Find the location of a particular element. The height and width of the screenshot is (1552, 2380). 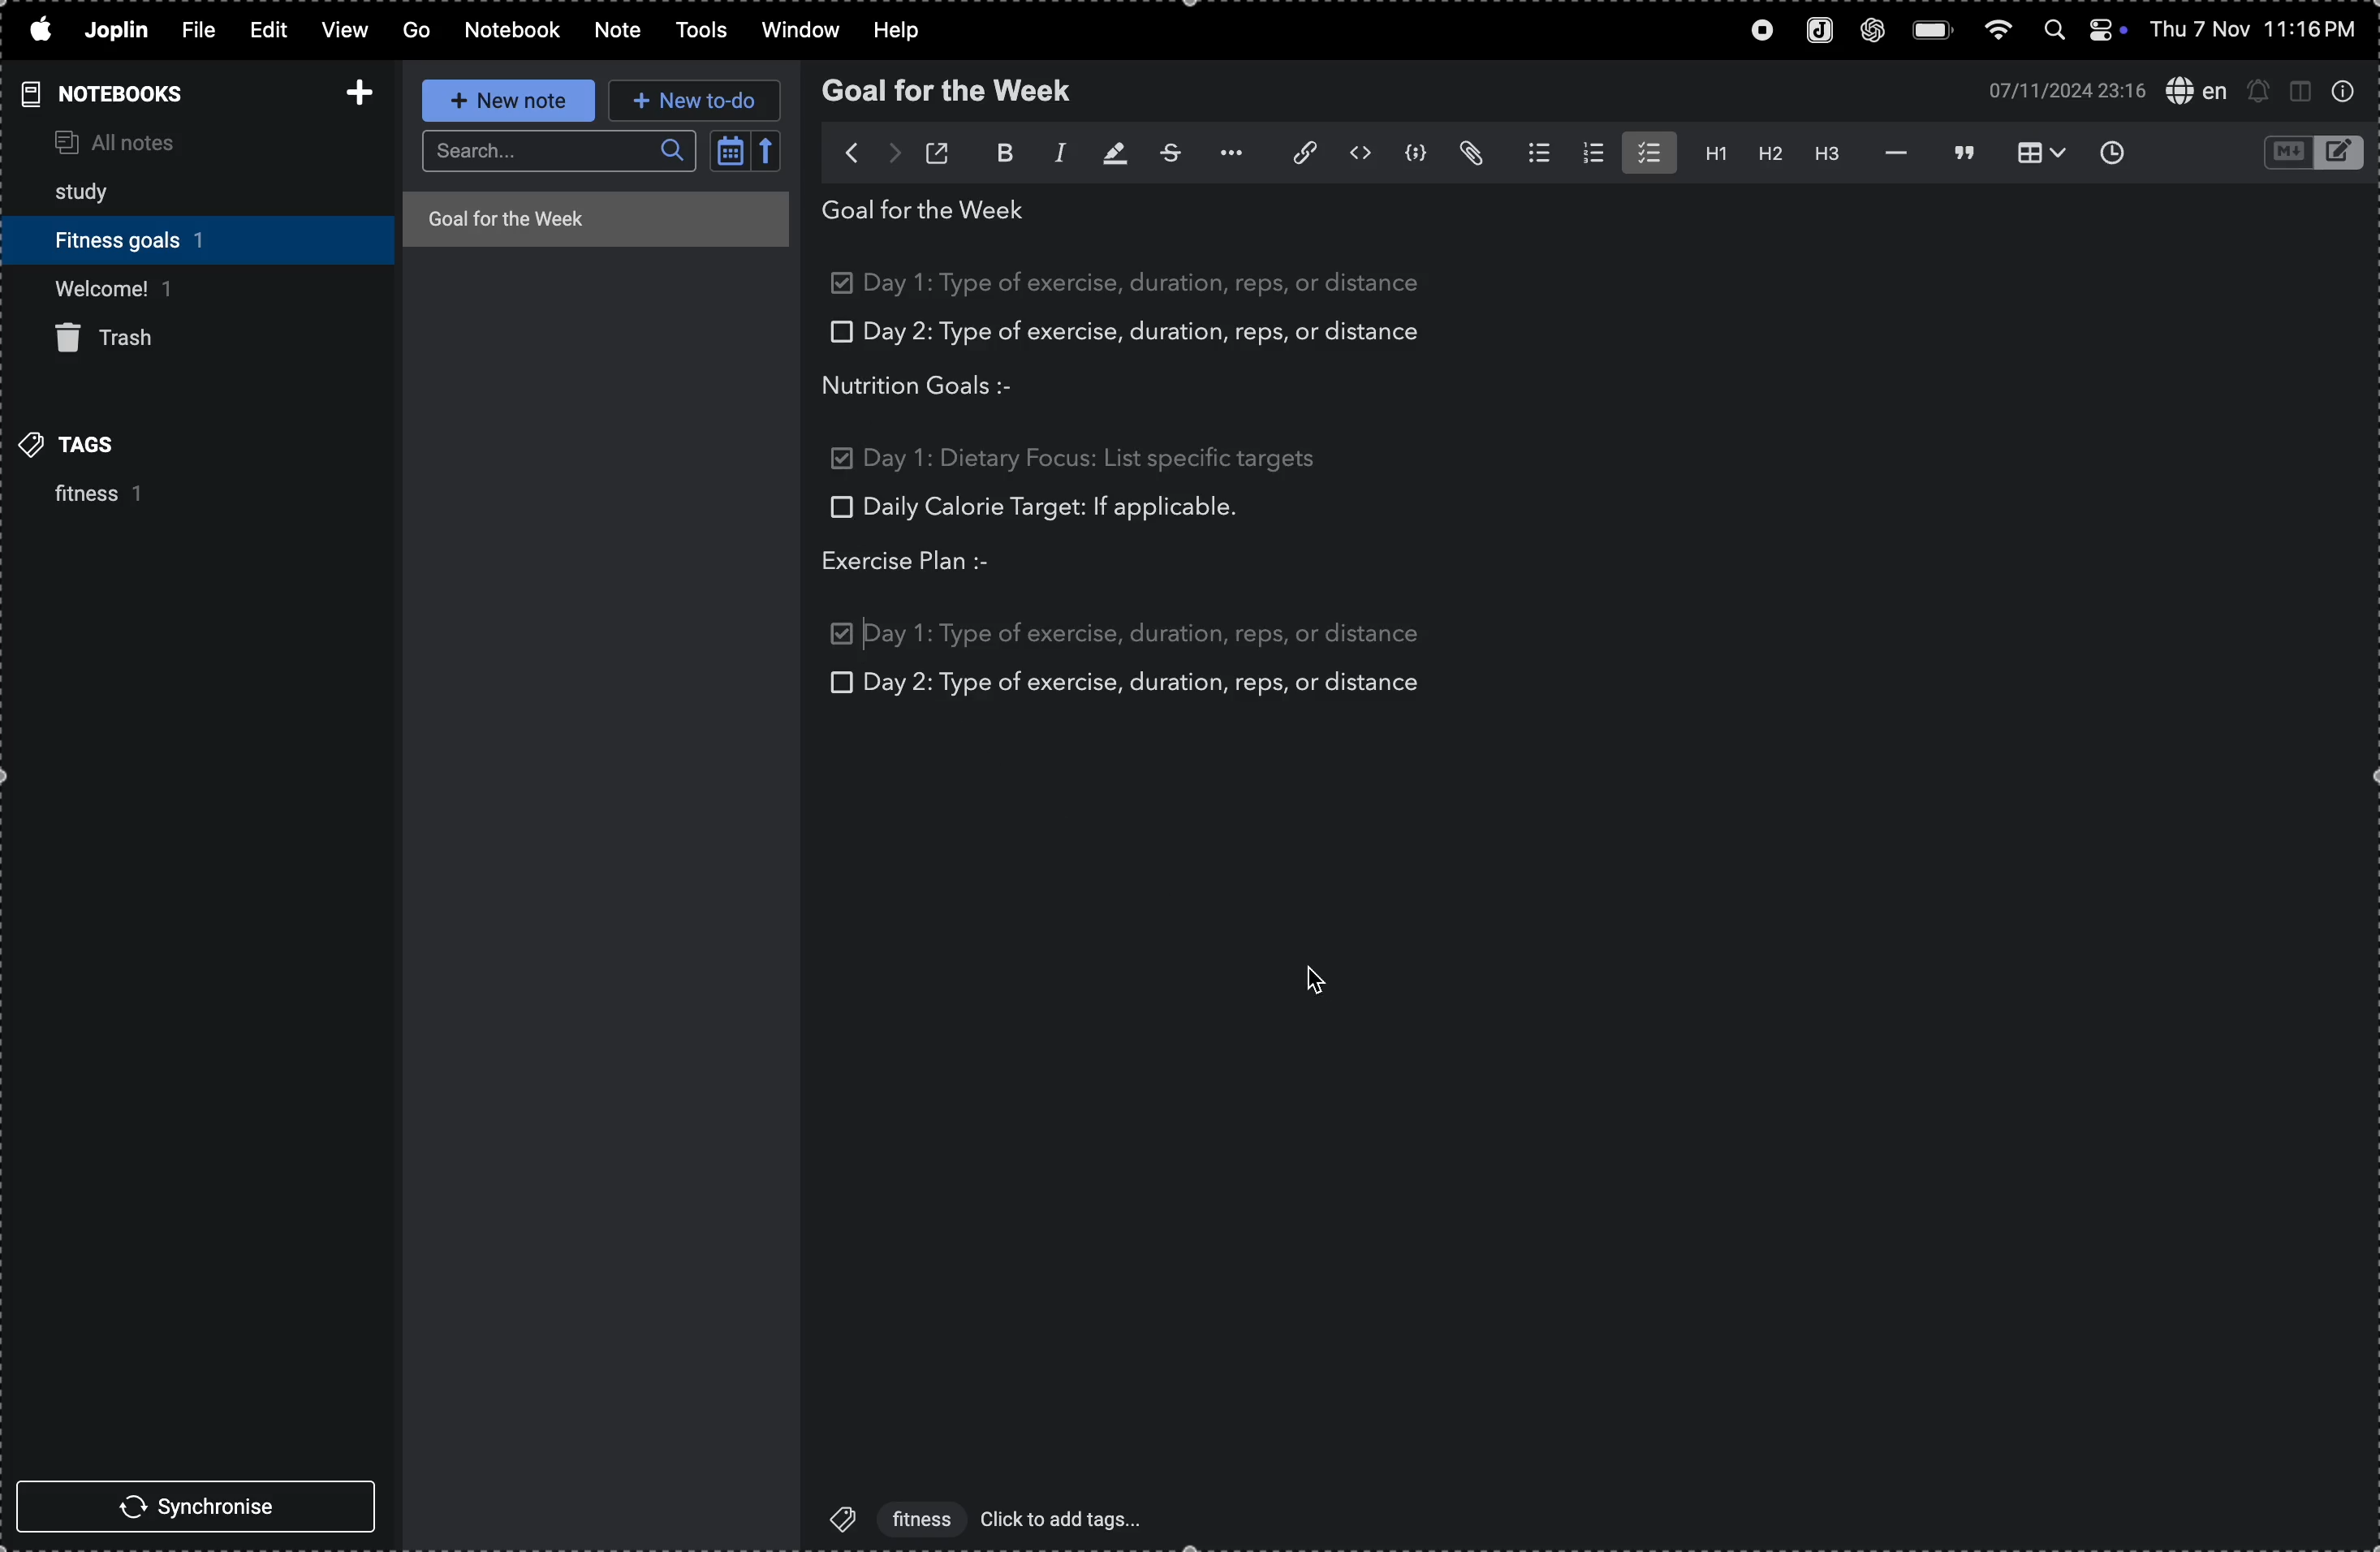

wifi is located at coordinates (1998, 30).